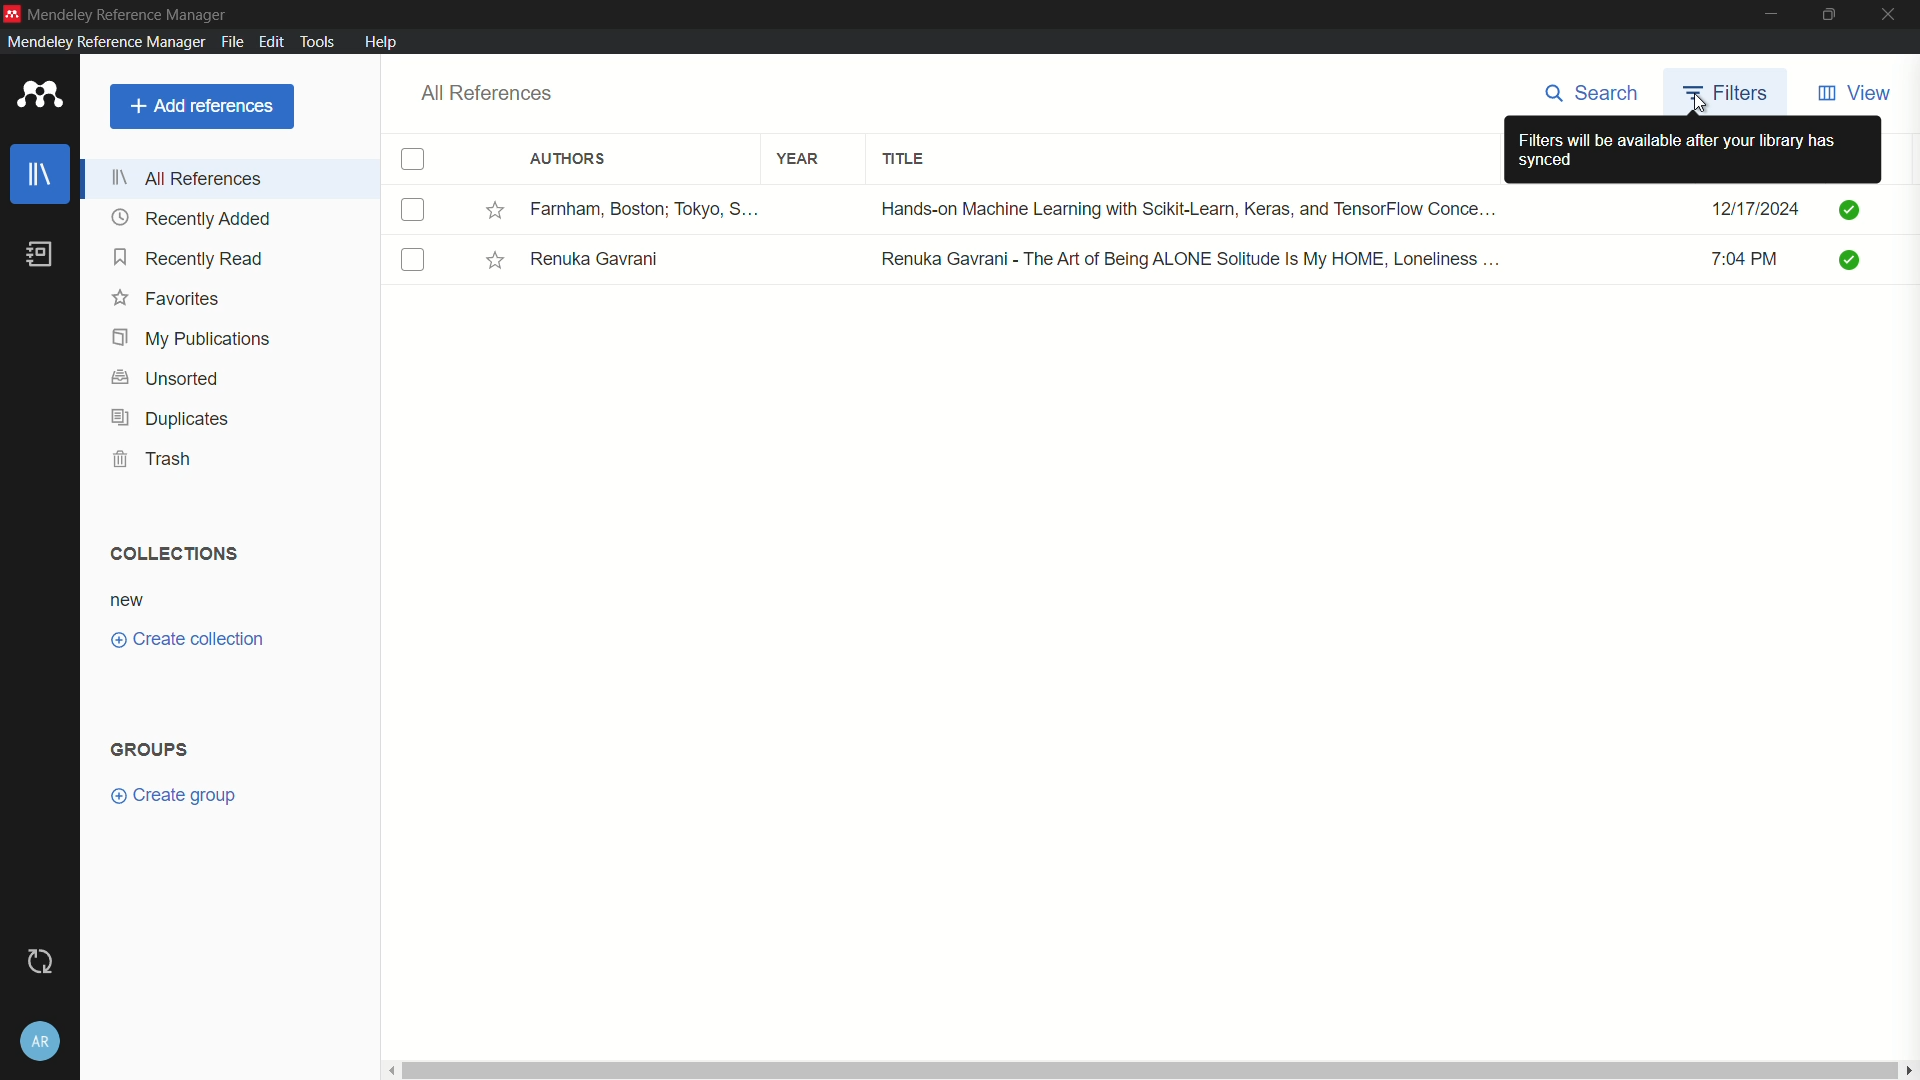  Describe the element at coordinates (1769, 15) in the screenshot. I see `minimize` at that location.